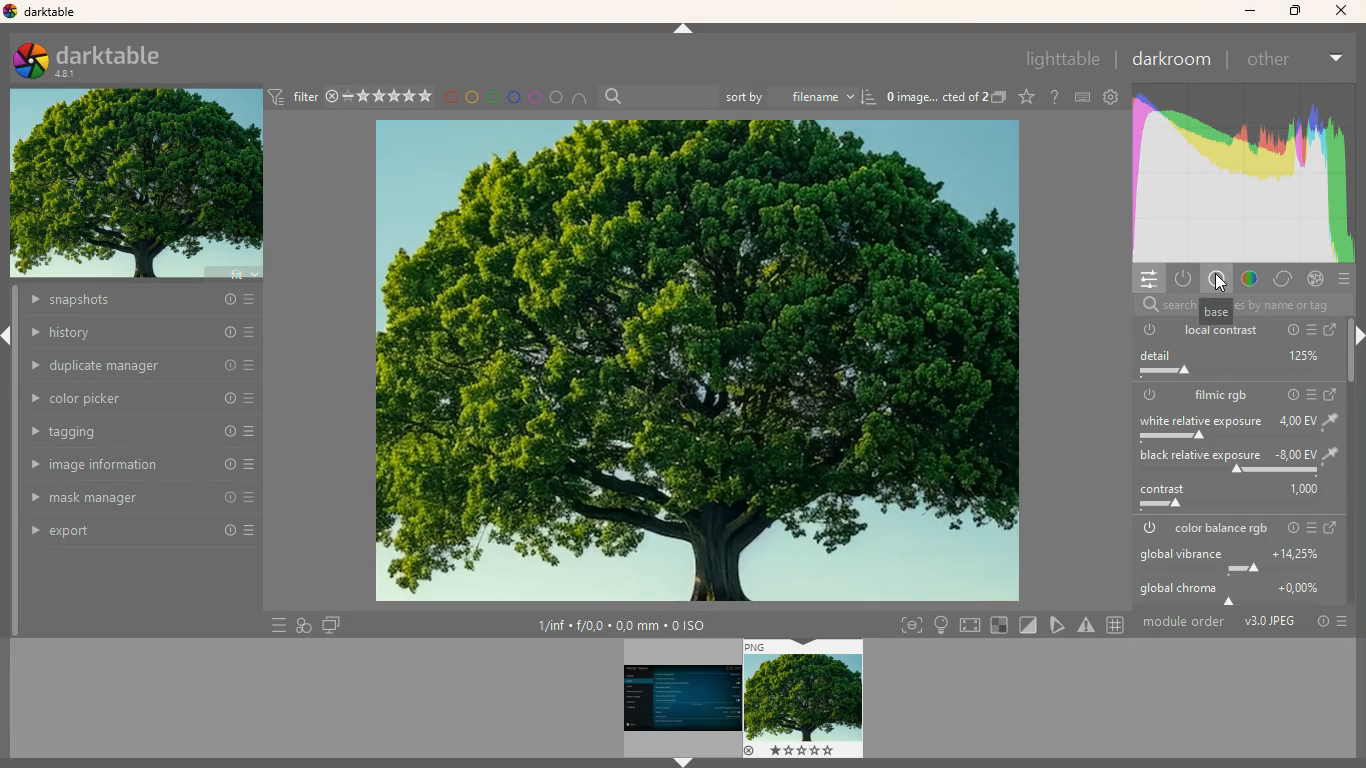  Describe the element at coordinates (1218, 280) in the screenshot. I see `base` at that location.